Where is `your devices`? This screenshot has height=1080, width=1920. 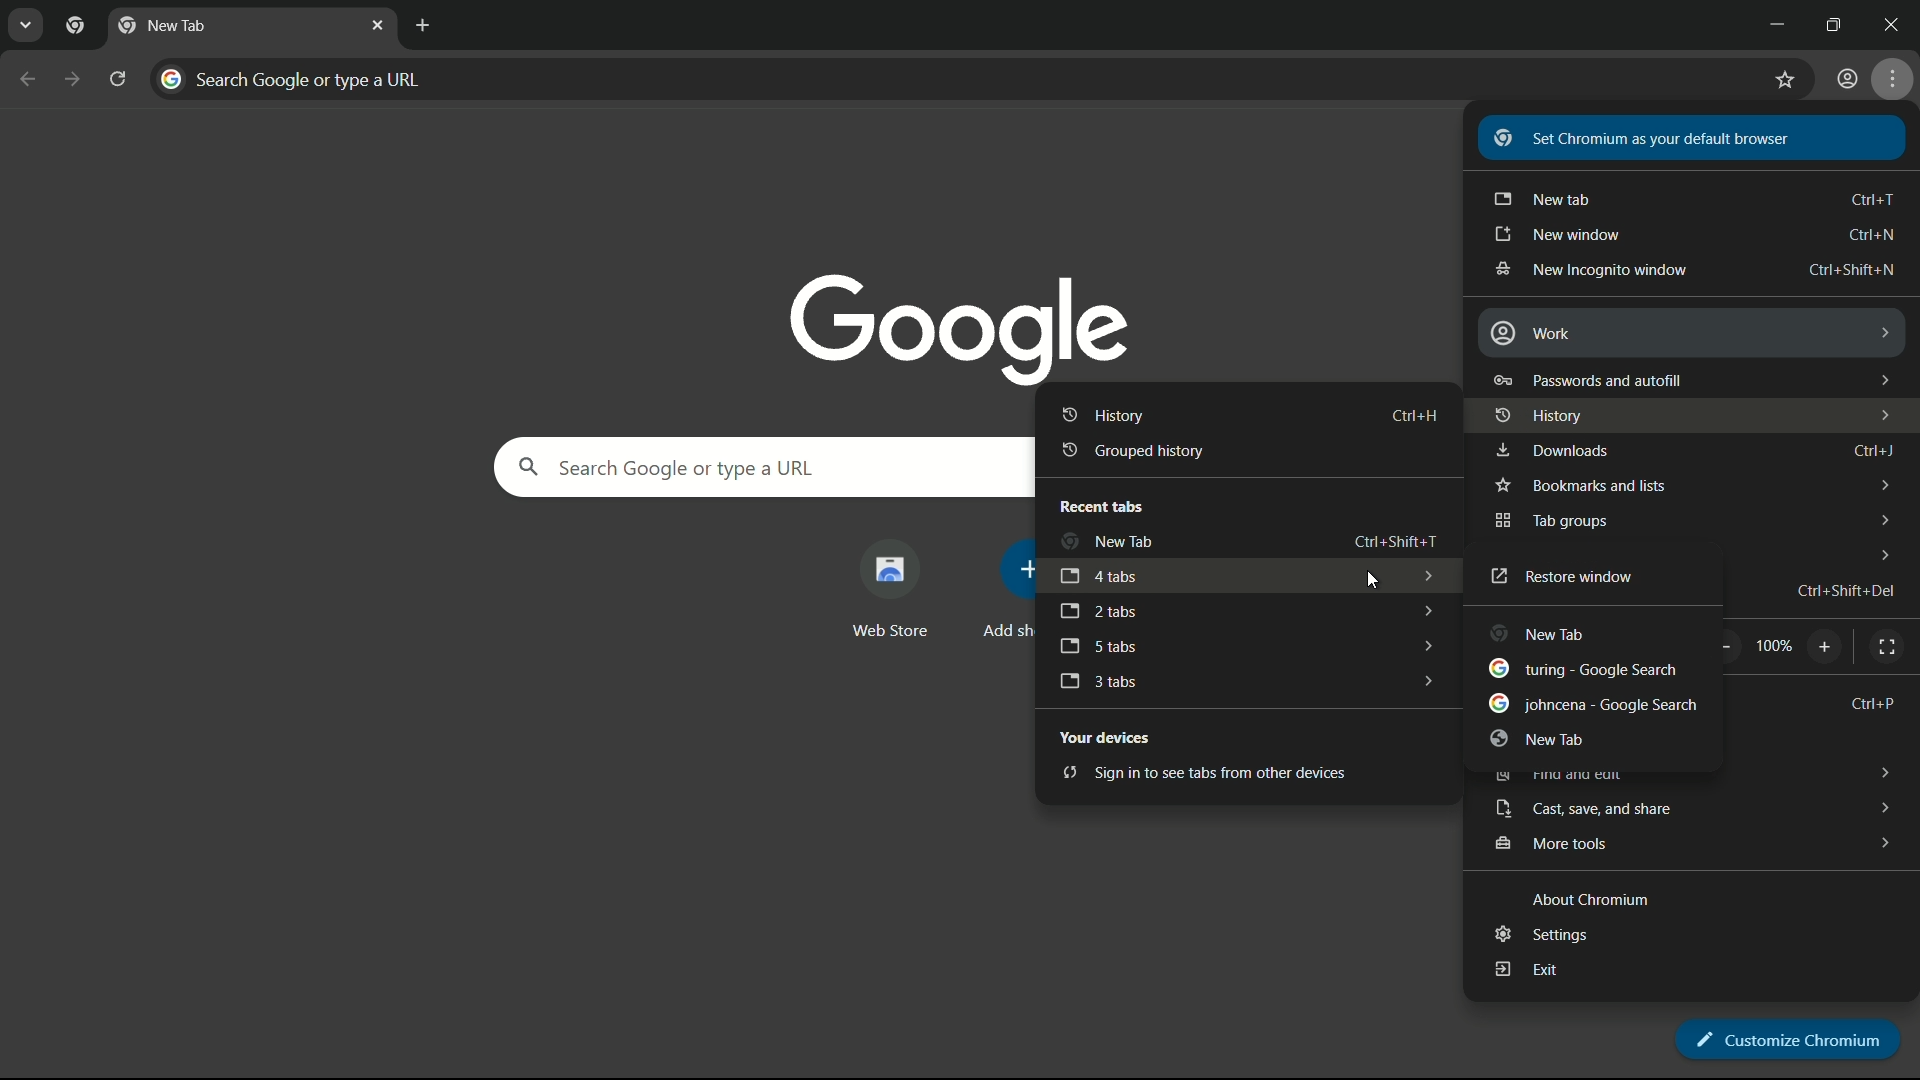 your devices is located at coordinates (1110, 737).